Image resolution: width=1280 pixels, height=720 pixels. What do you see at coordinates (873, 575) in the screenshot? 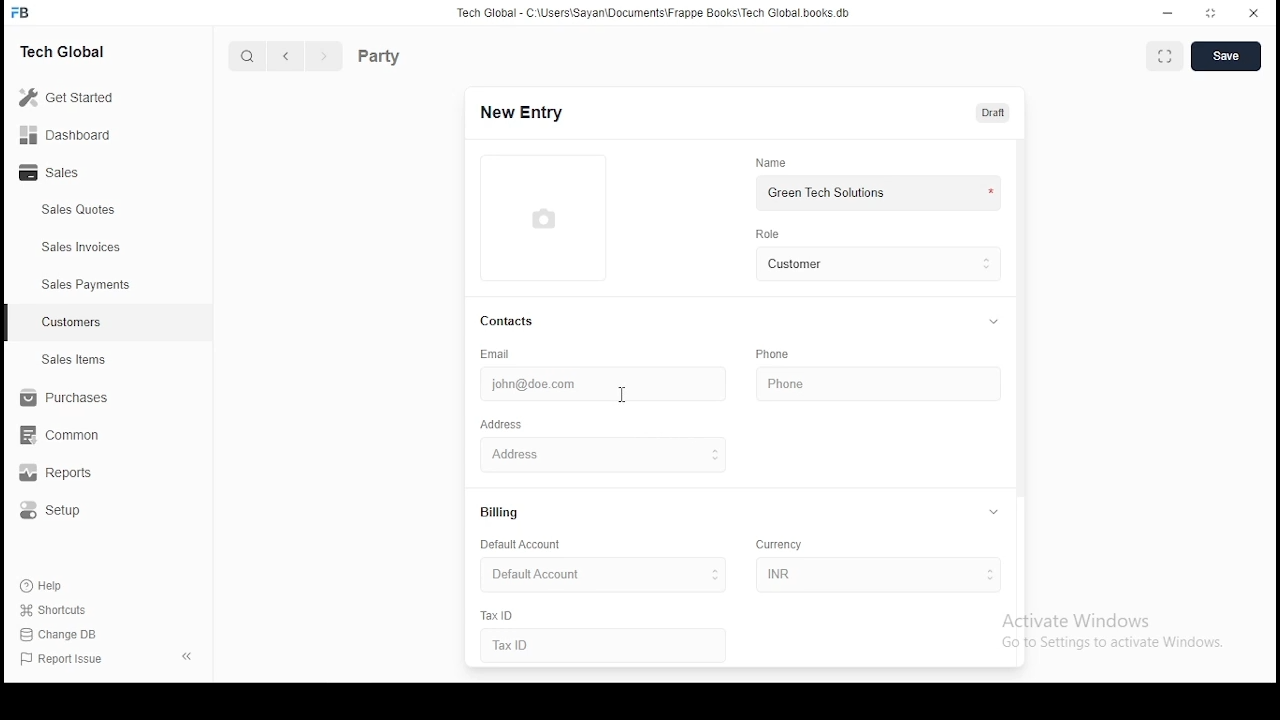
I see `inr` at bounding box center [873, 575].